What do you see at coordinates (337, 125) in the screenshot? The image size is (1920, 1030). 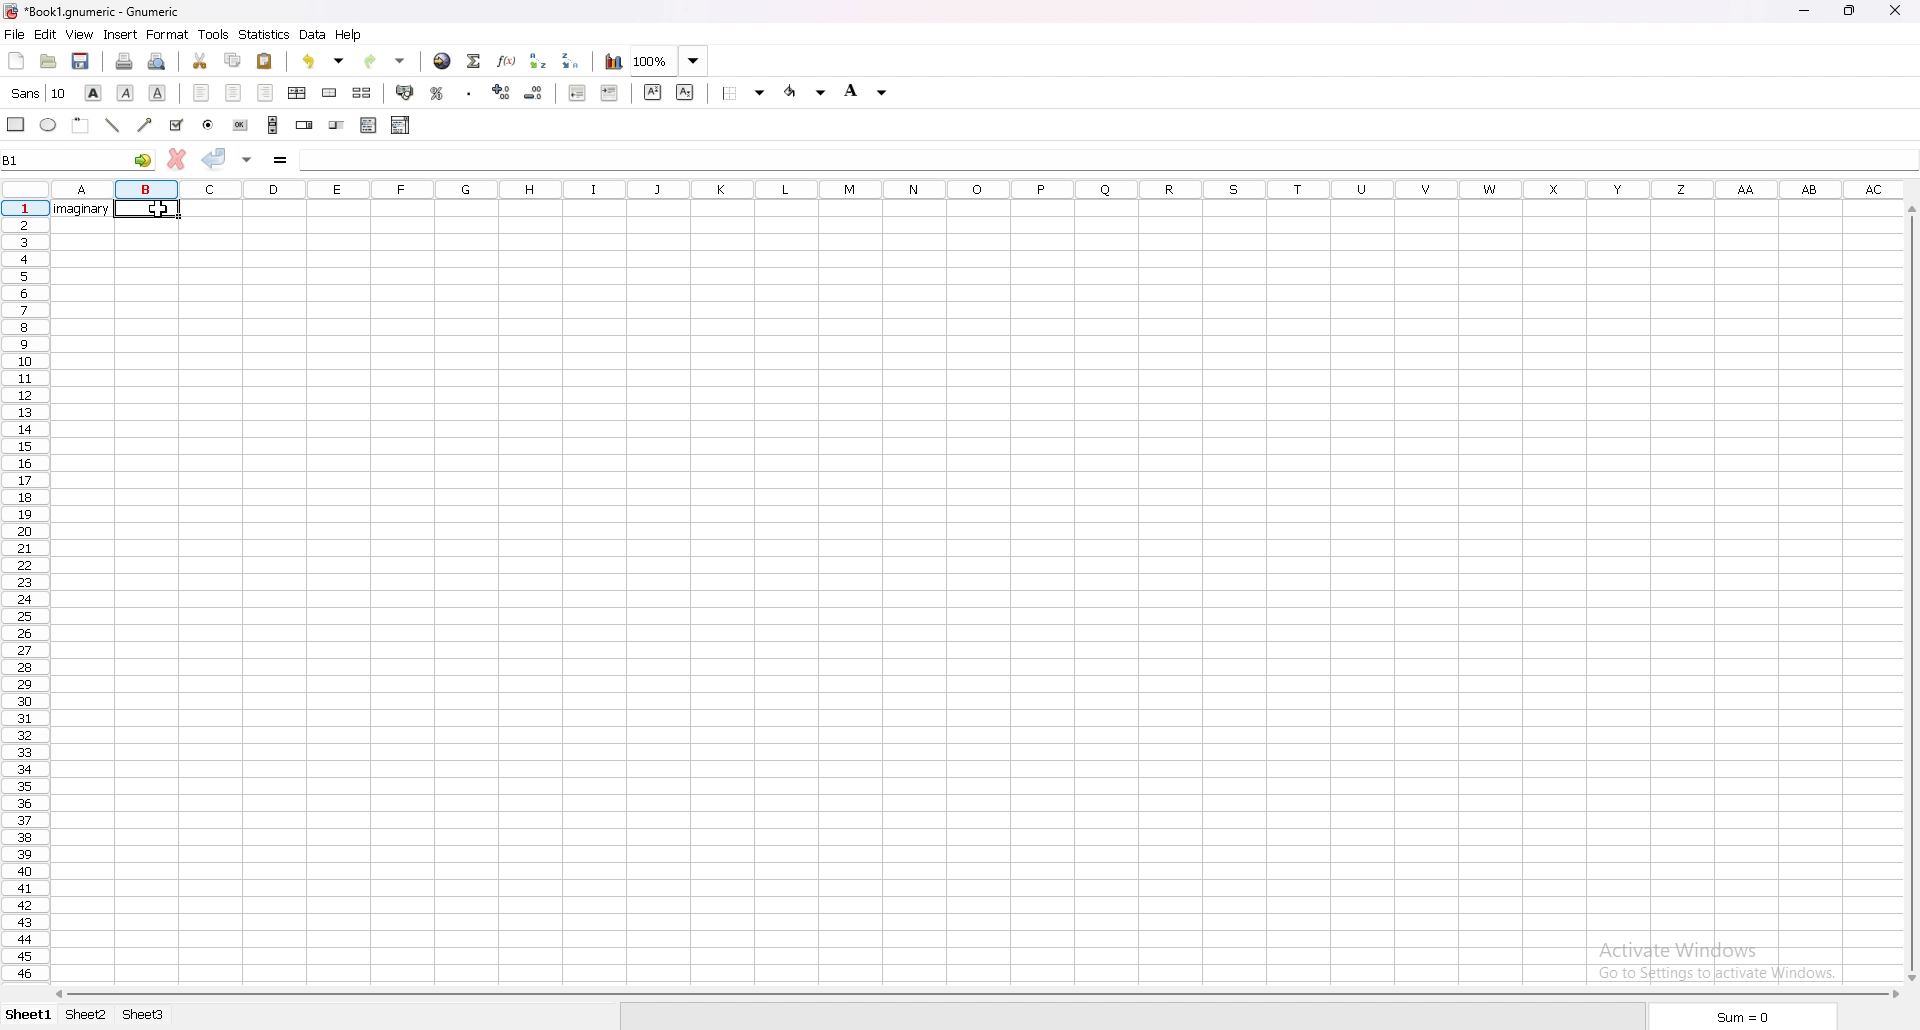 I see `slider` at bounding box center [337, 125].